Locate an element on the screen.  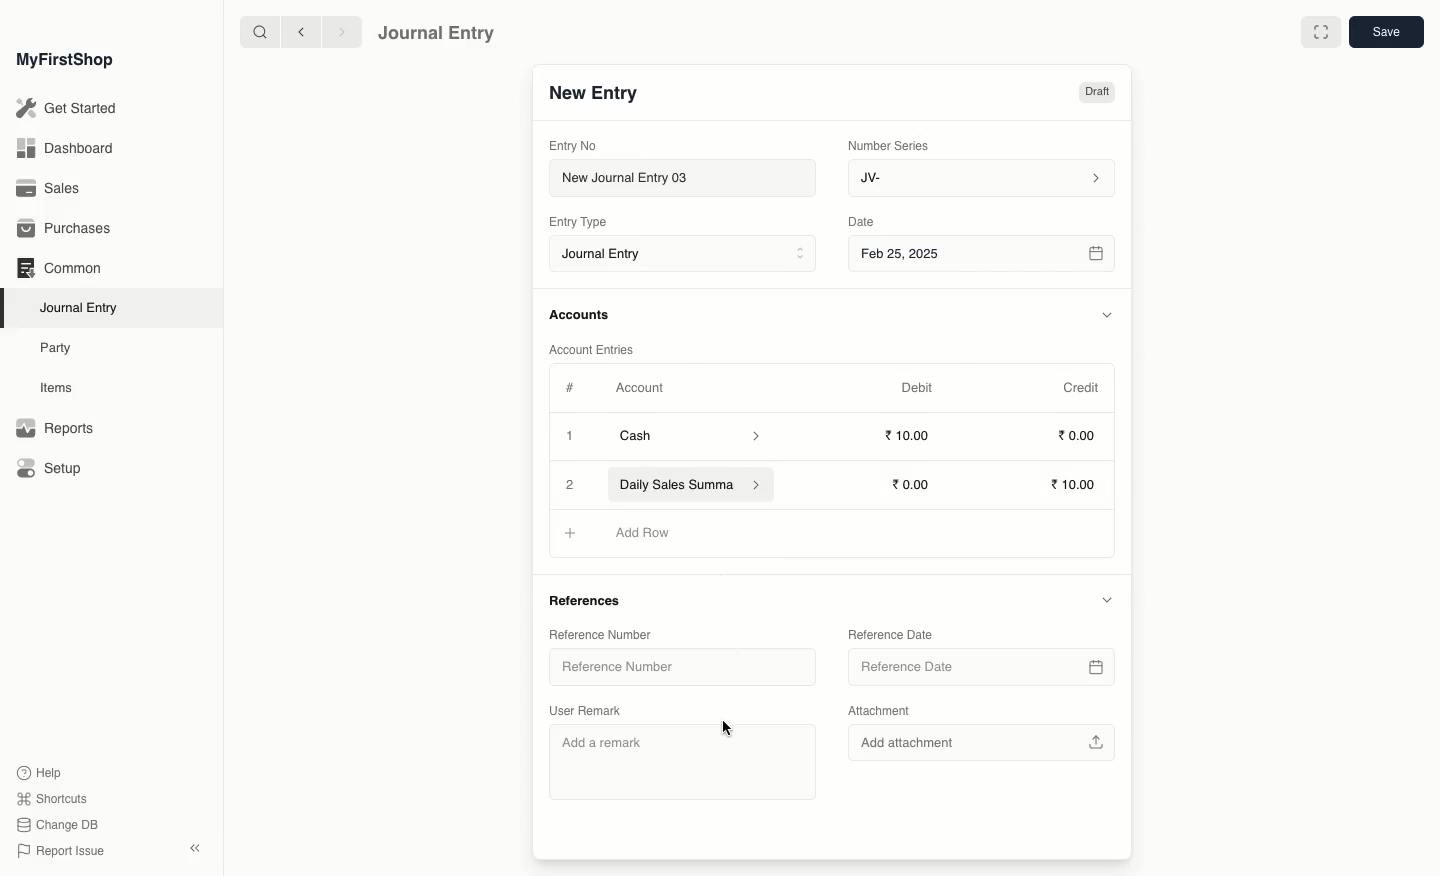
Attachment is located at coordinates (880, 712).